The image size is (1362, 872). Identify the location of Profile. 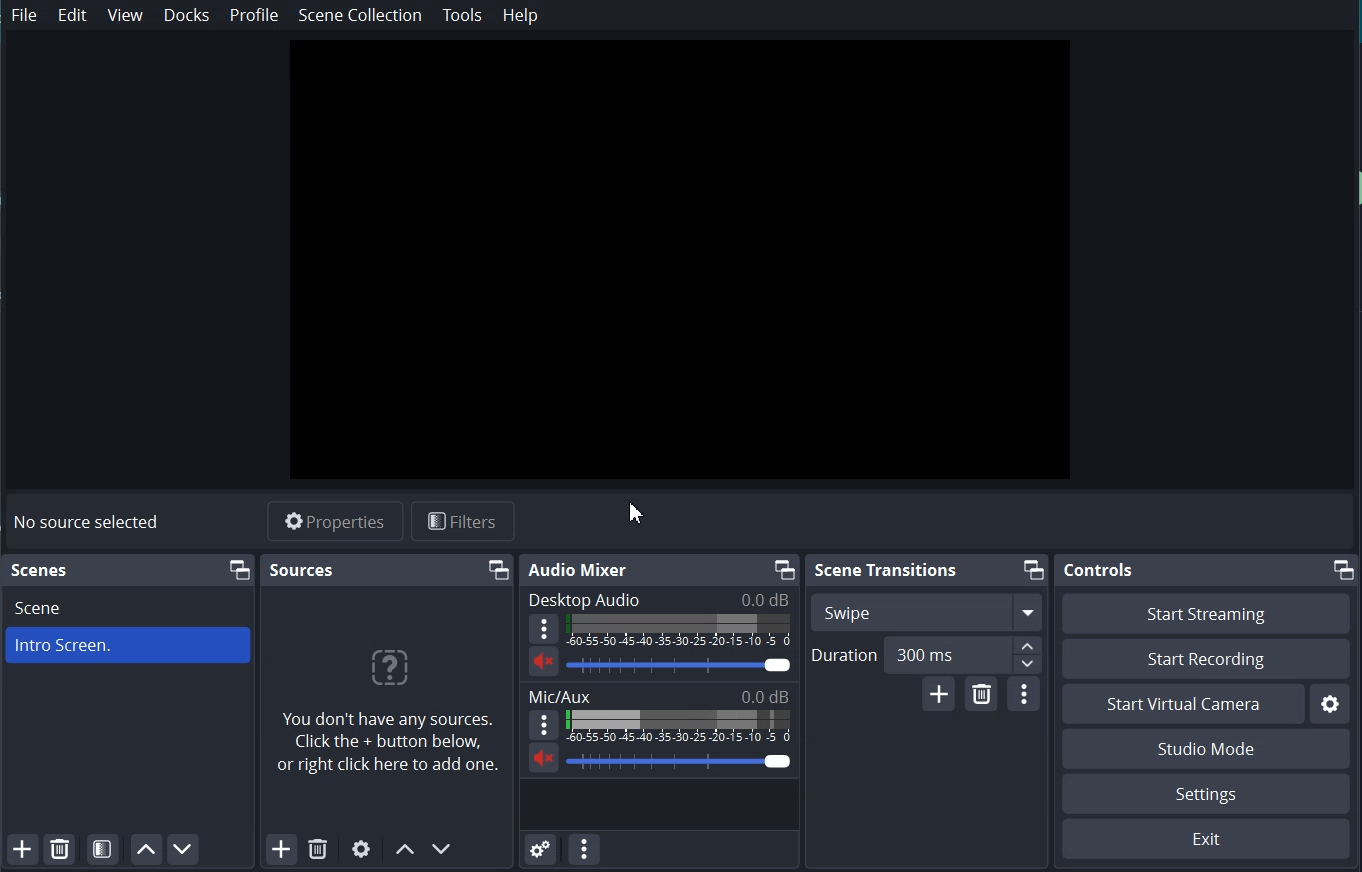
(254, 15).